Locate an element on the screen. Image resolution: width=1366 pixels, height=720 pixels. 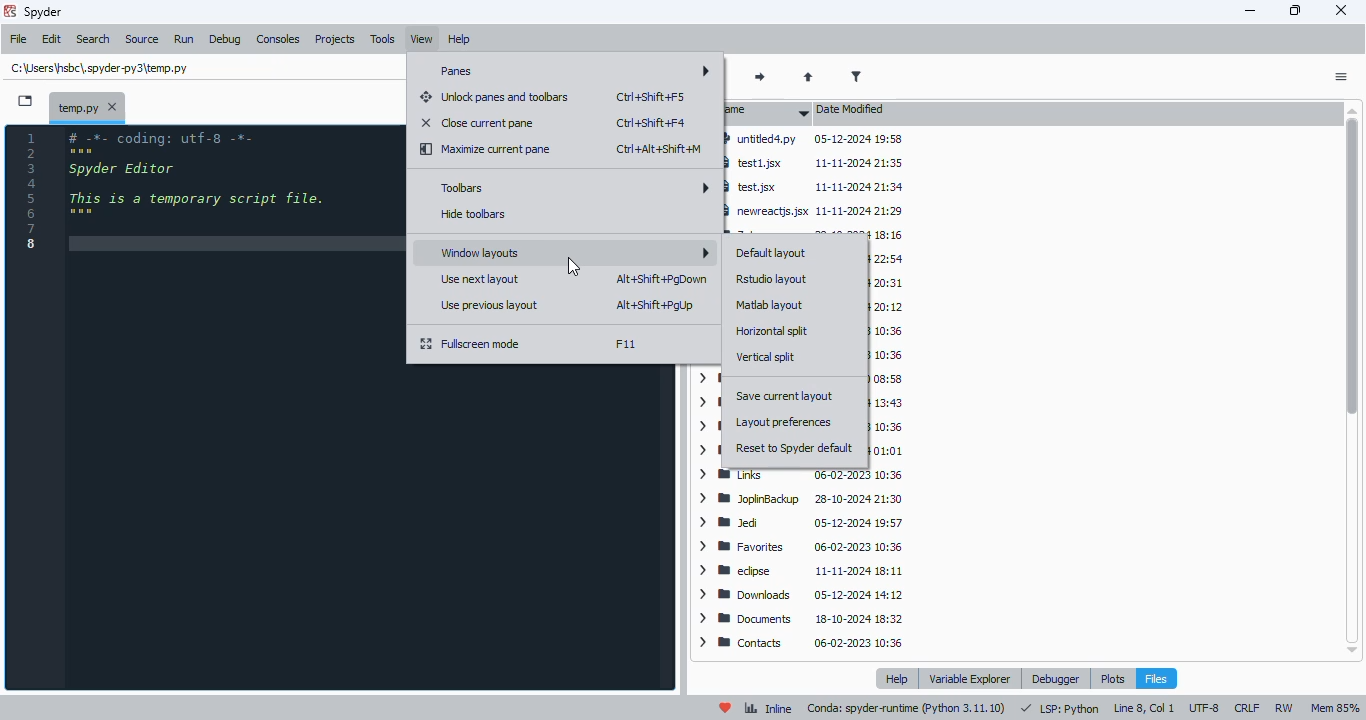
line numbers is located at coordinates (34, 192).